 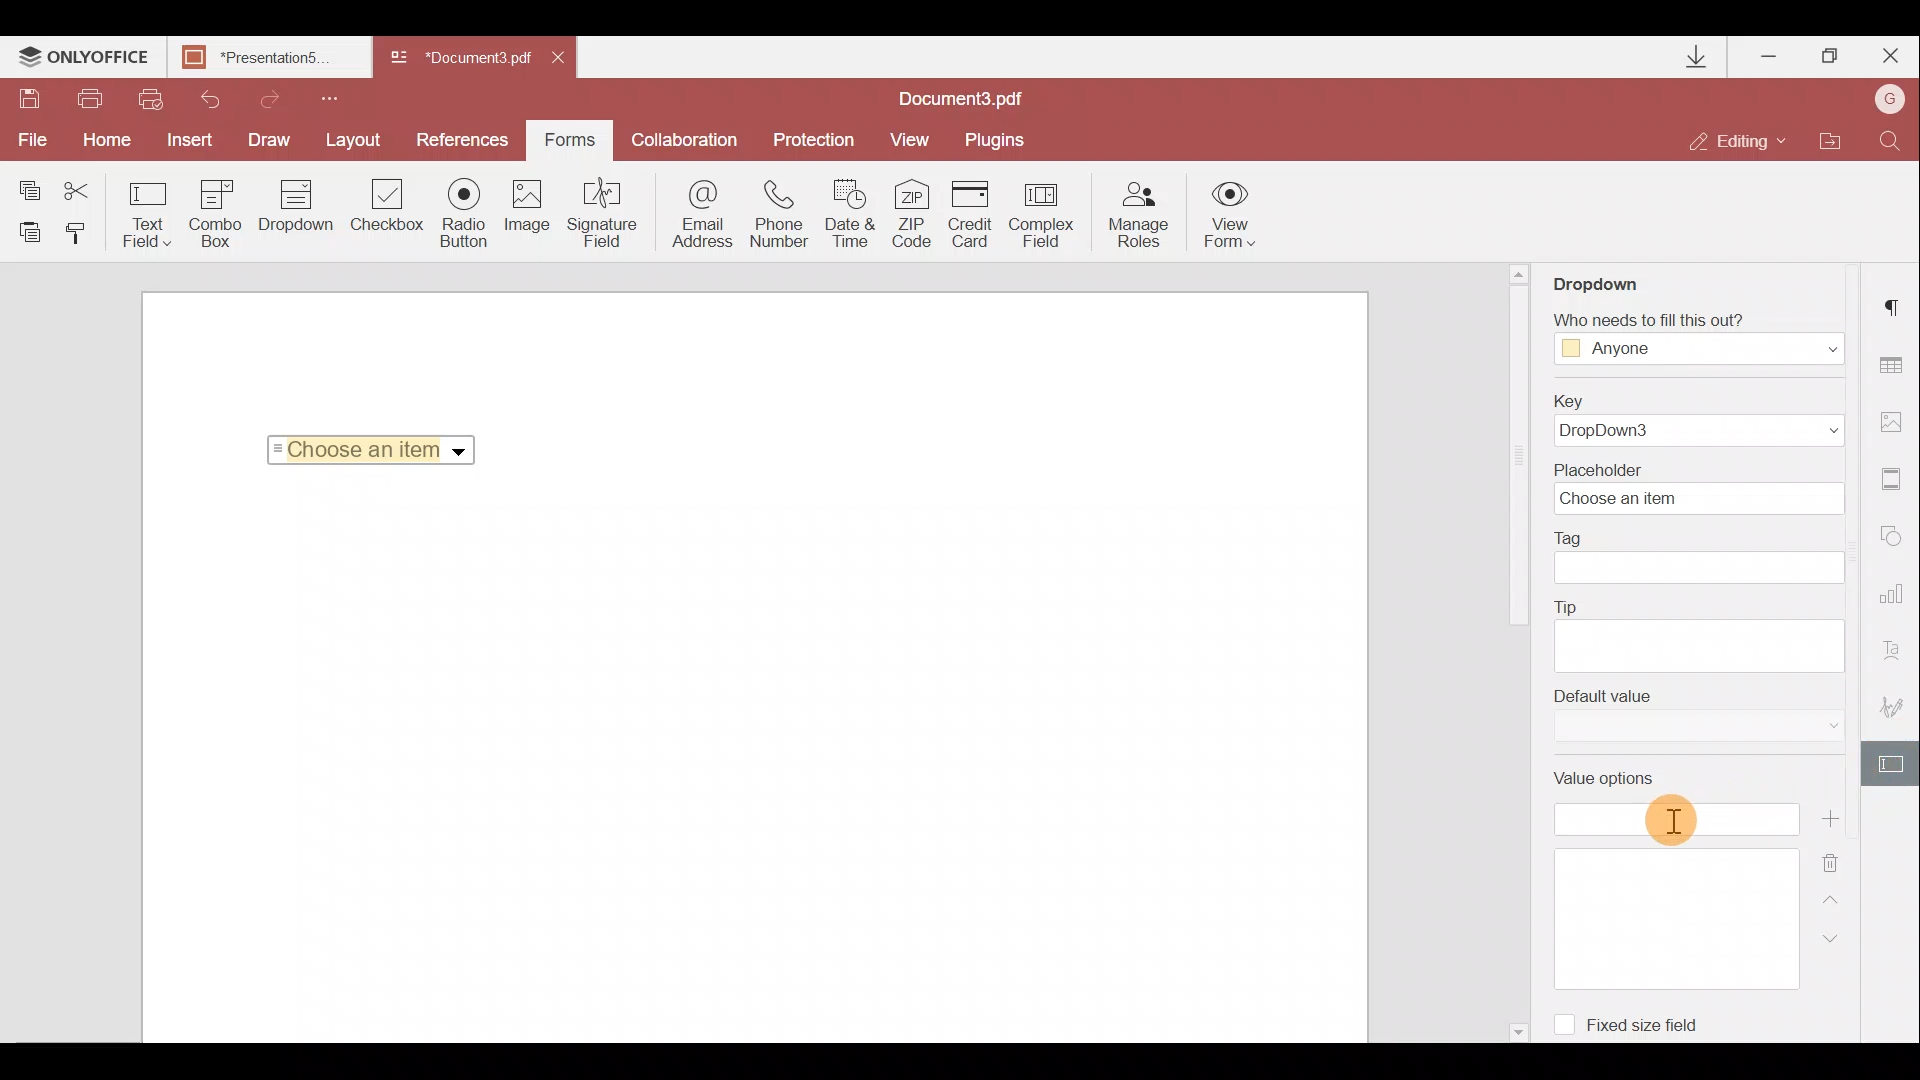 I want to click on Dropdown, so click(x=461, y=452).